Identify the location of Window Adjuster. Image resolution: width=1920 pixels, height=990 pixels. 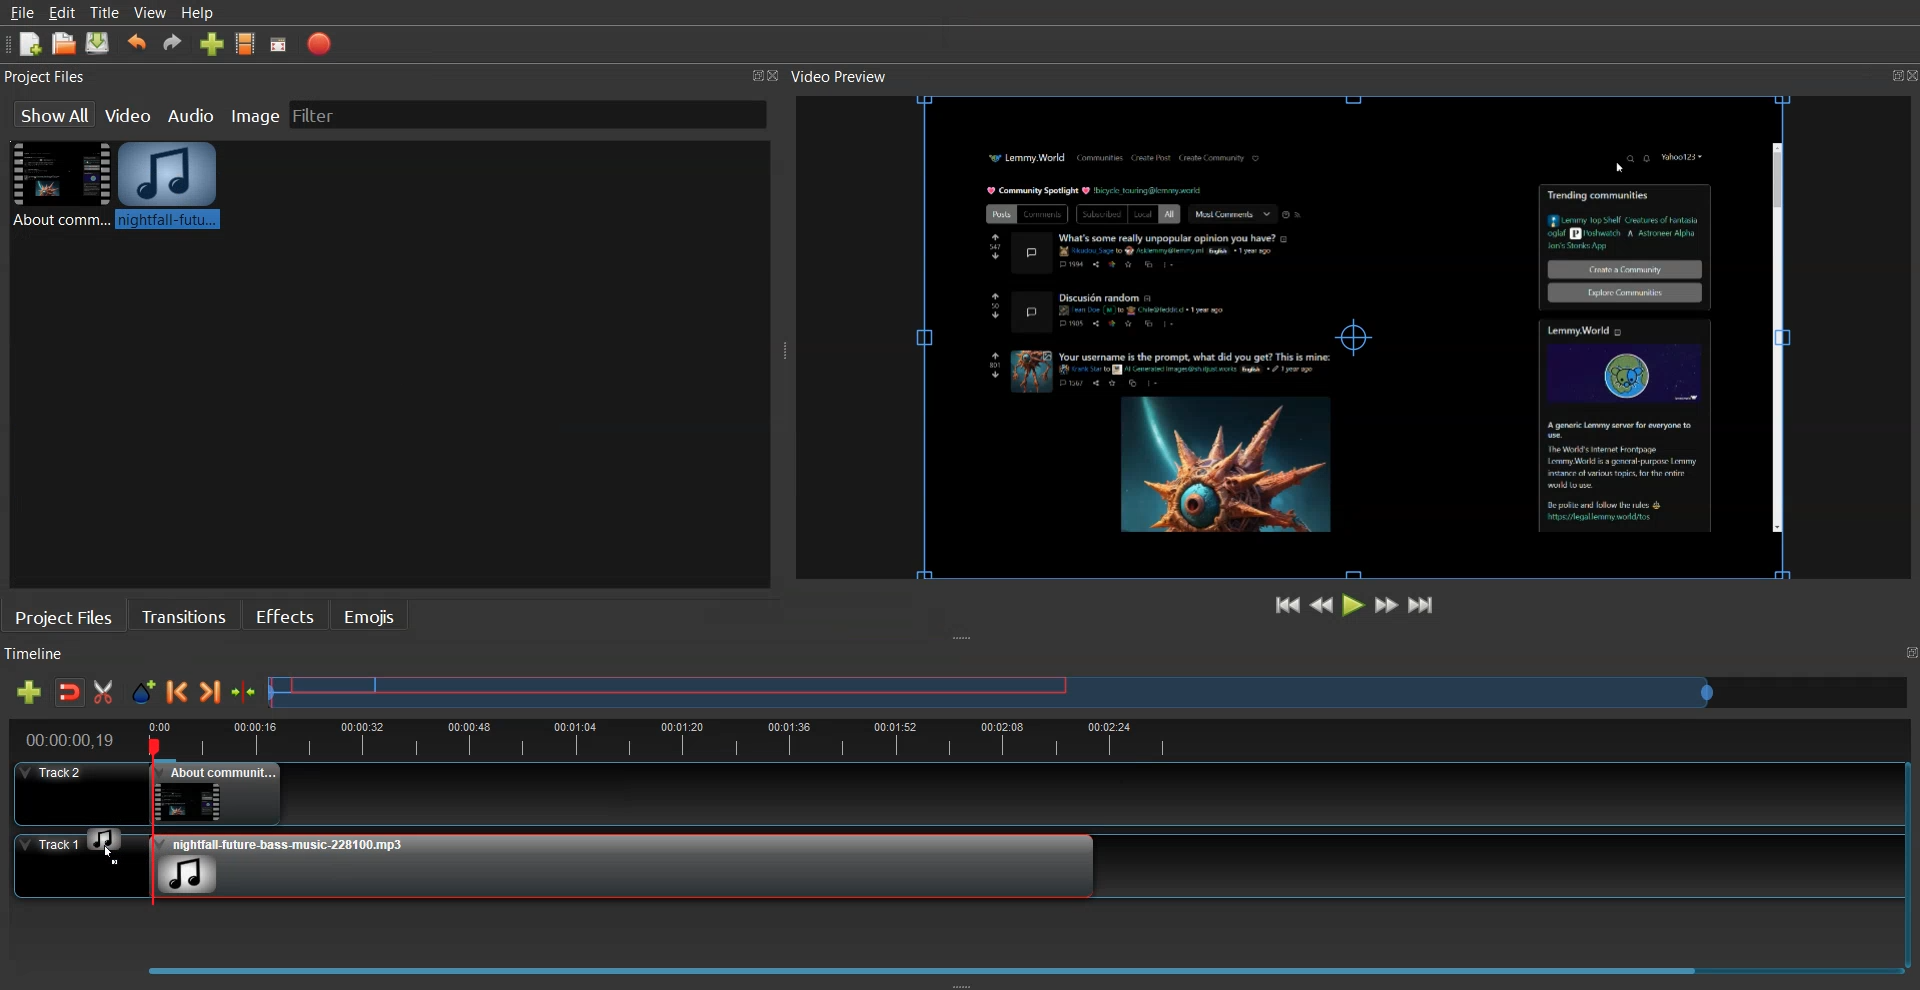
(962, 983).